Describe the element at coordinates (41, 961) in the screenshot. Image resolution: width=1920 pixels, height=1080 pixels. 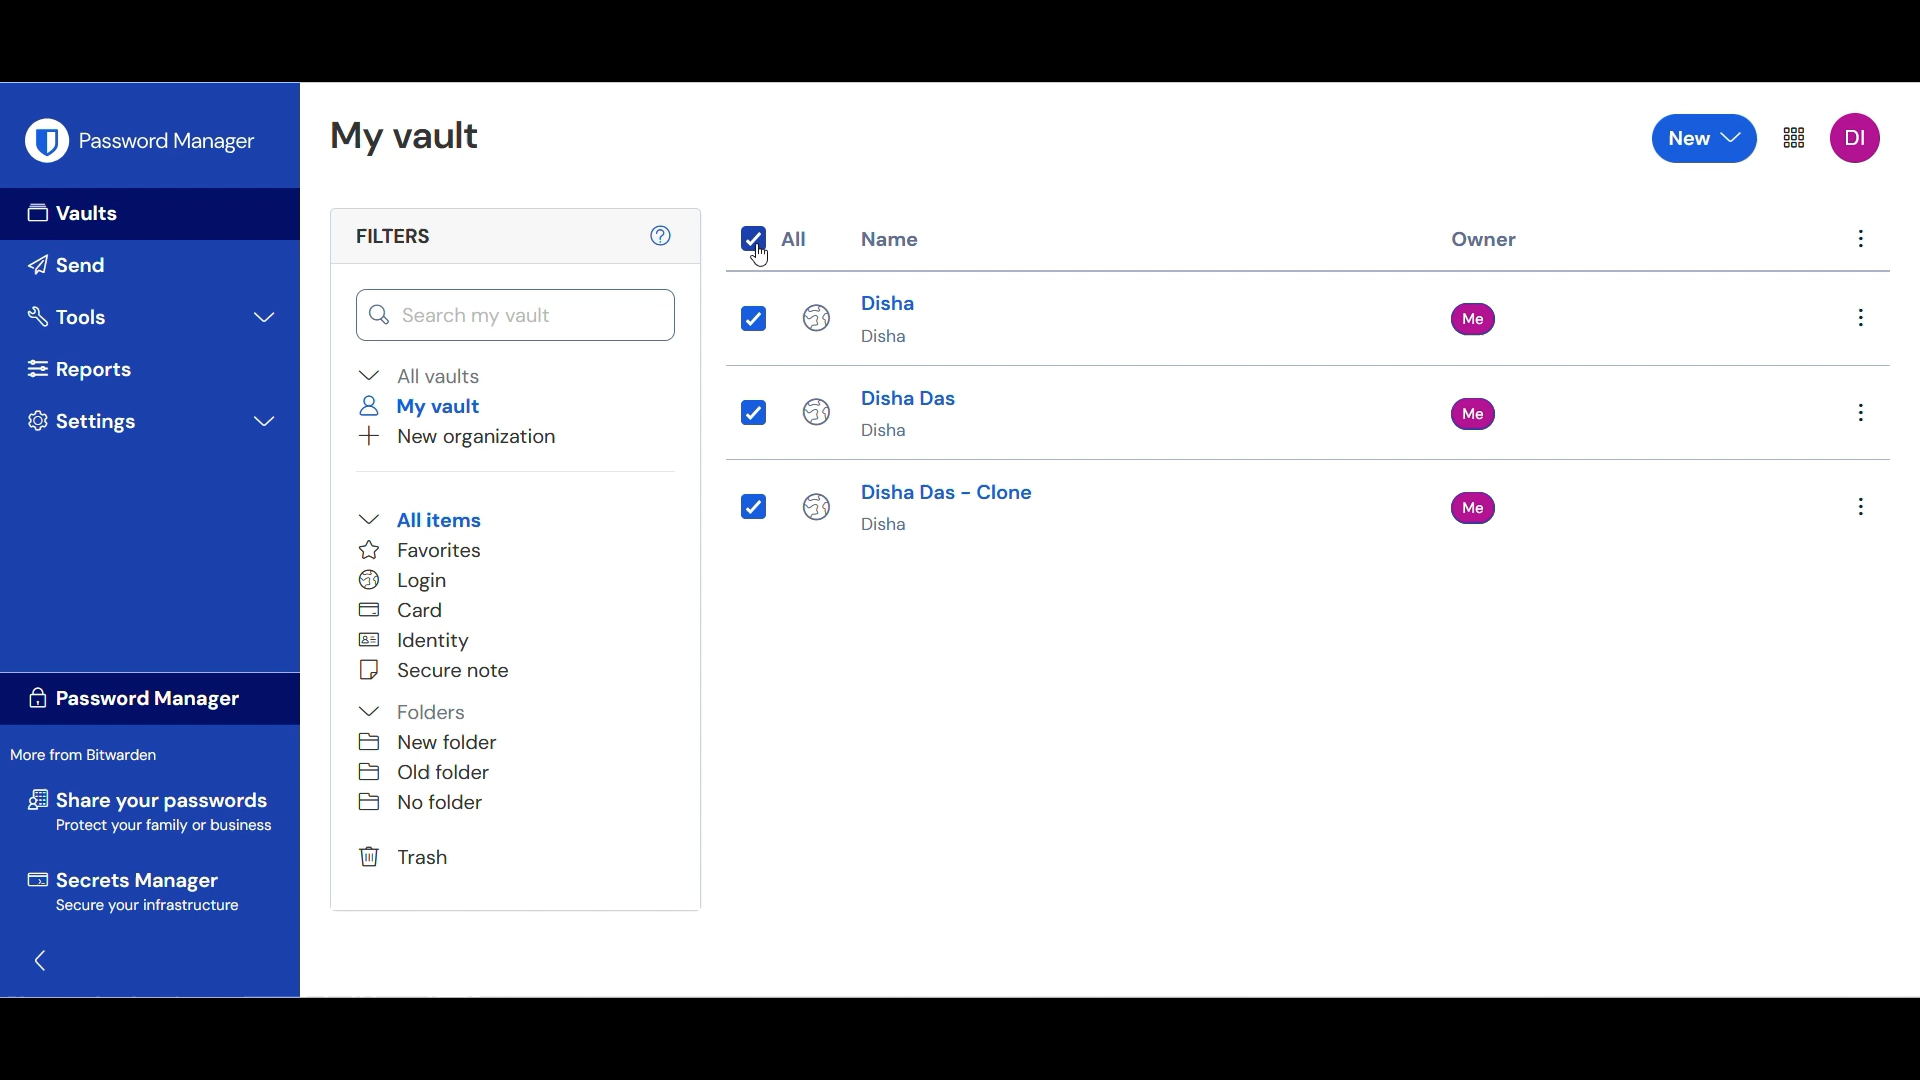
I see `Go back` at that location.